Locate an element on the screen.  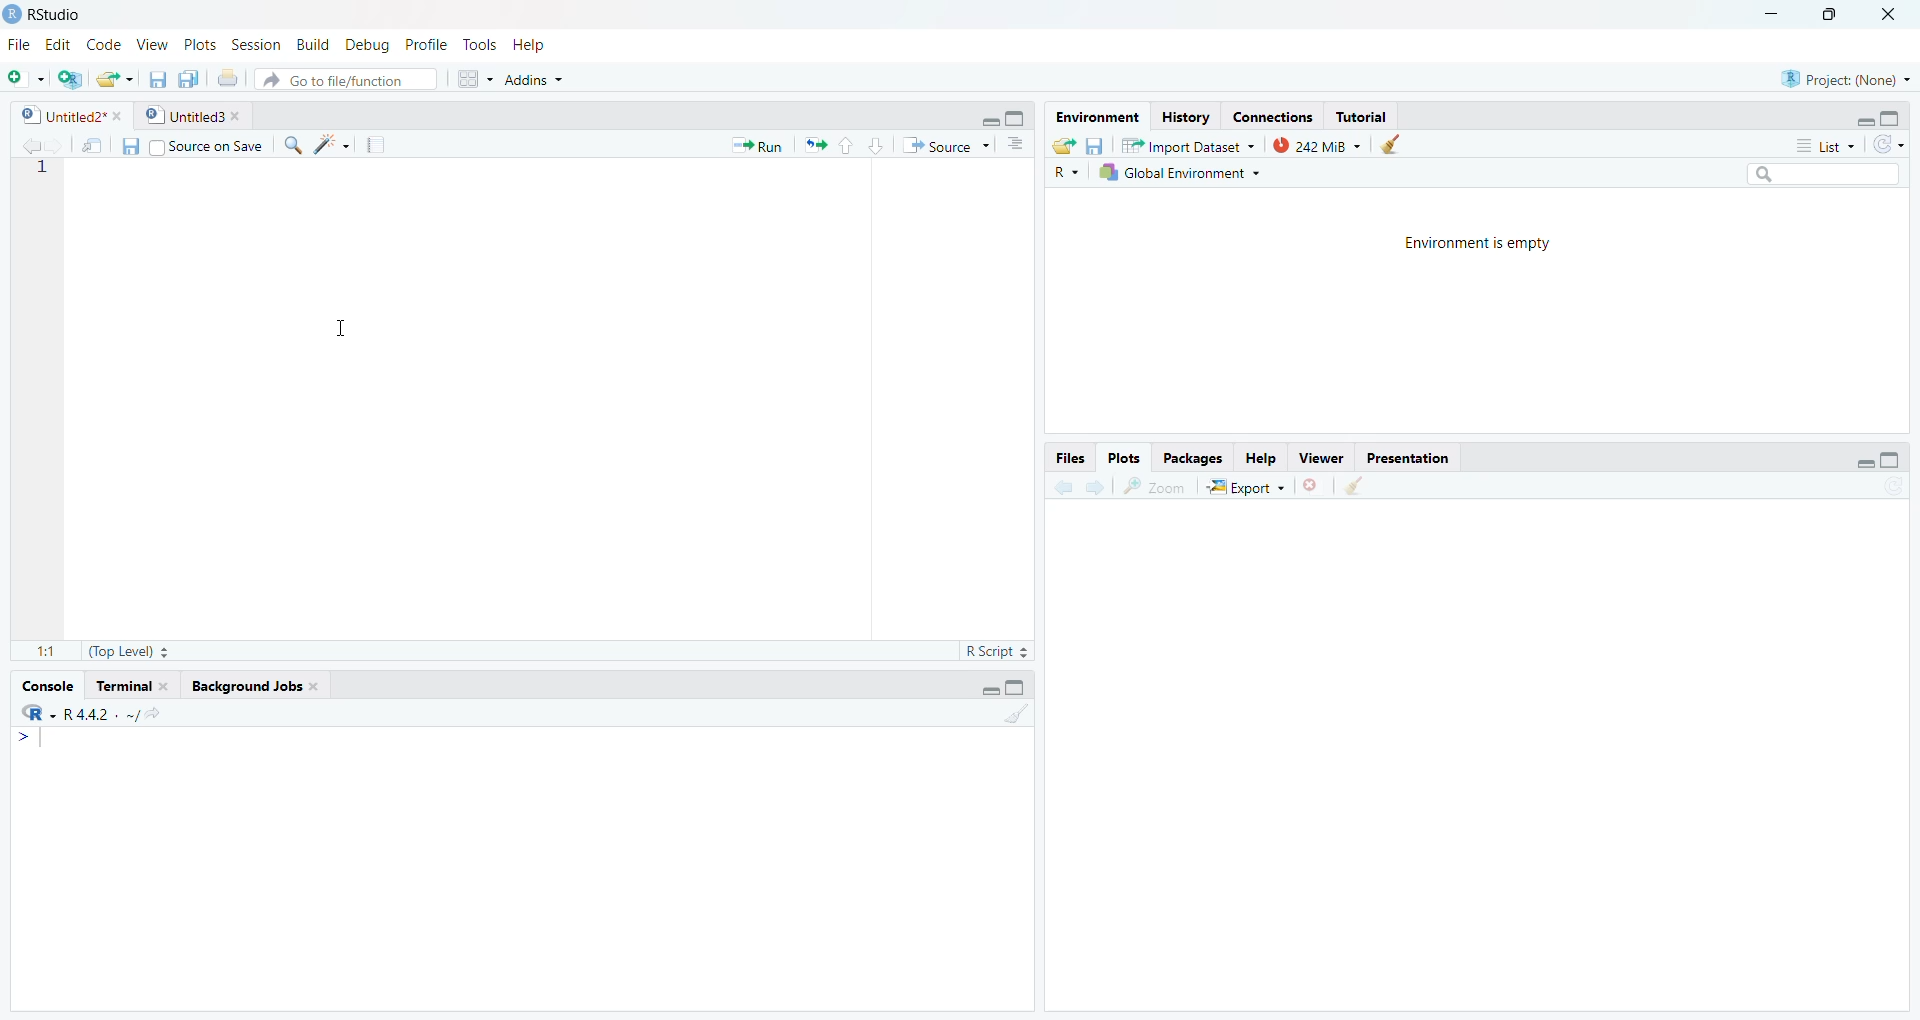
11 is located at coordinates (46, 651).